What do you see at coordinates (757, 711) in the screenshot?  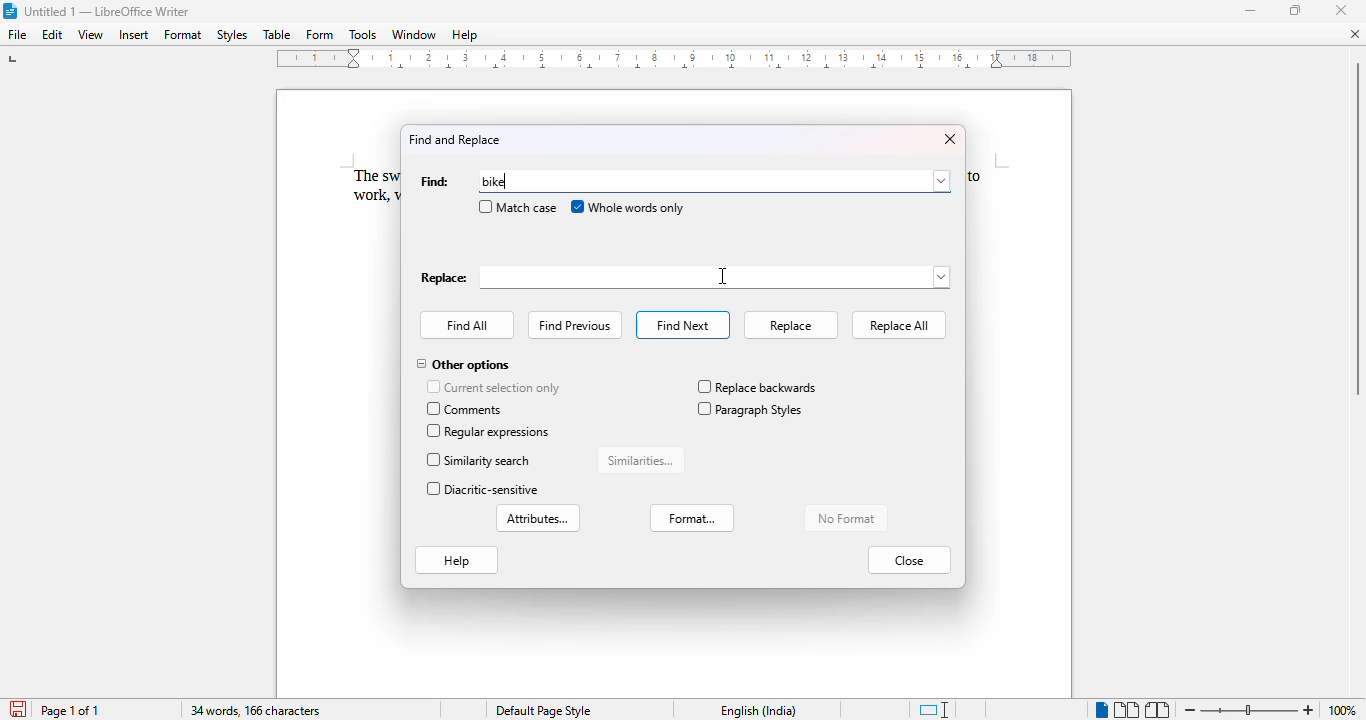 I see `English (India)` at bounding box center [757, 711].